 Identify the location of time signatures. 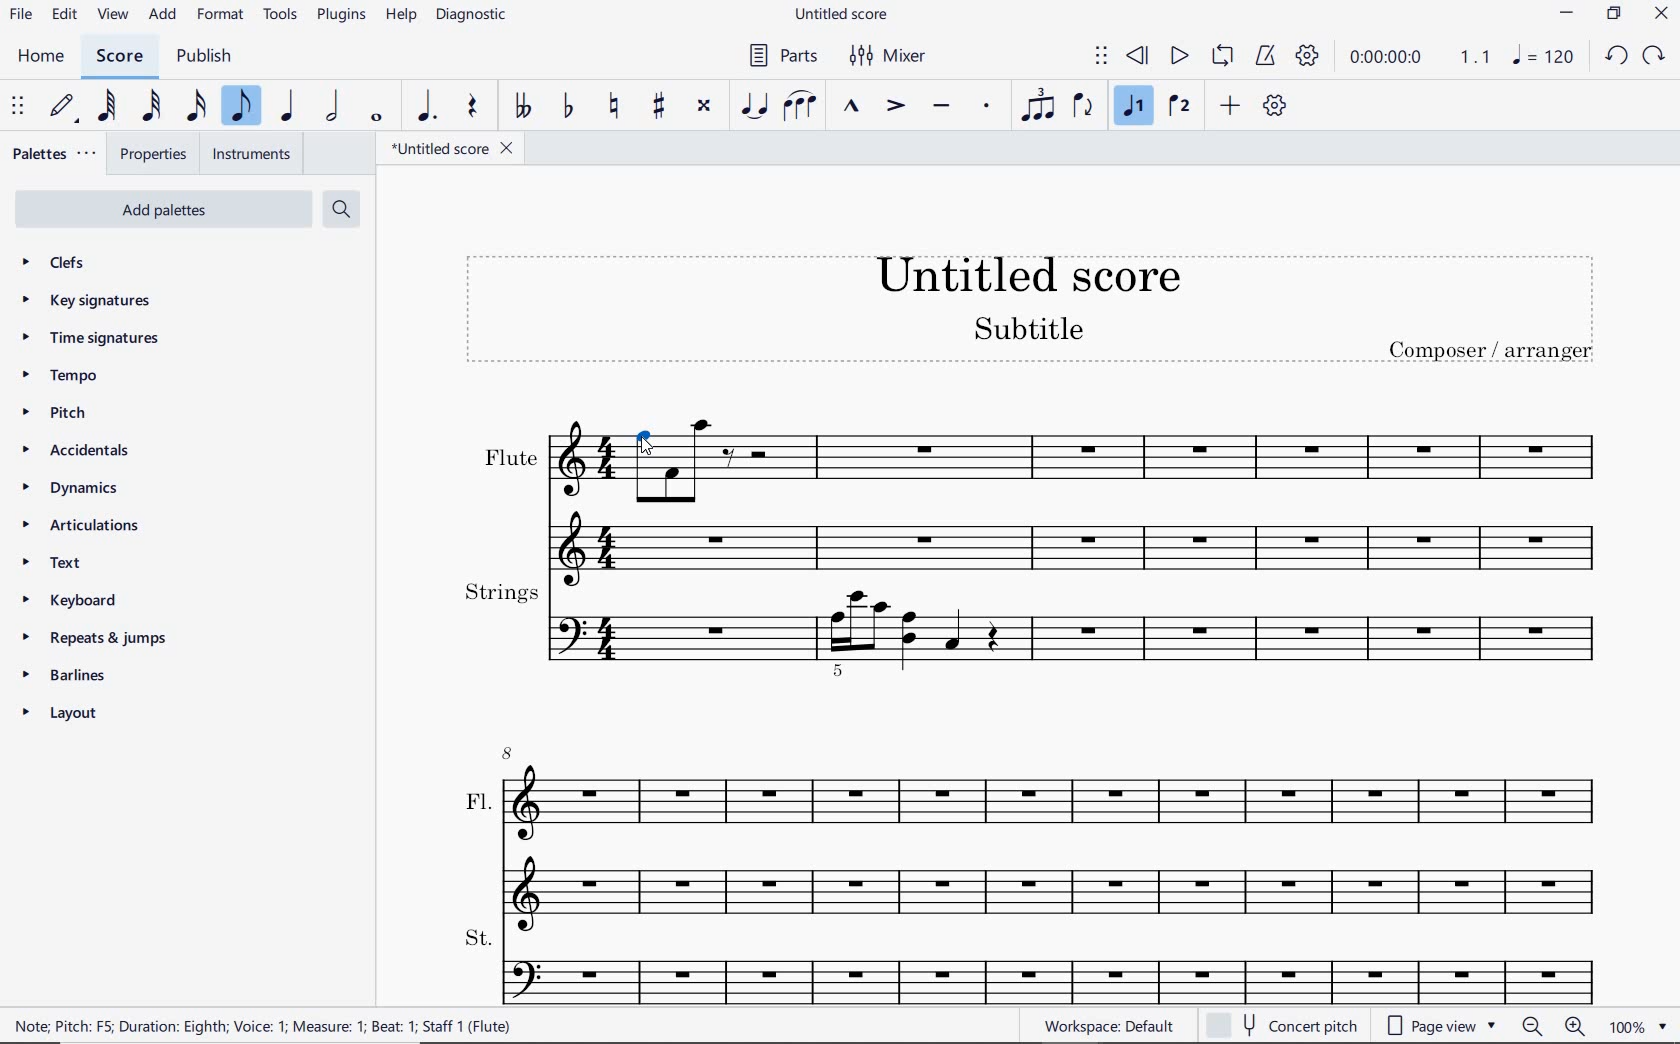
(89, 336).